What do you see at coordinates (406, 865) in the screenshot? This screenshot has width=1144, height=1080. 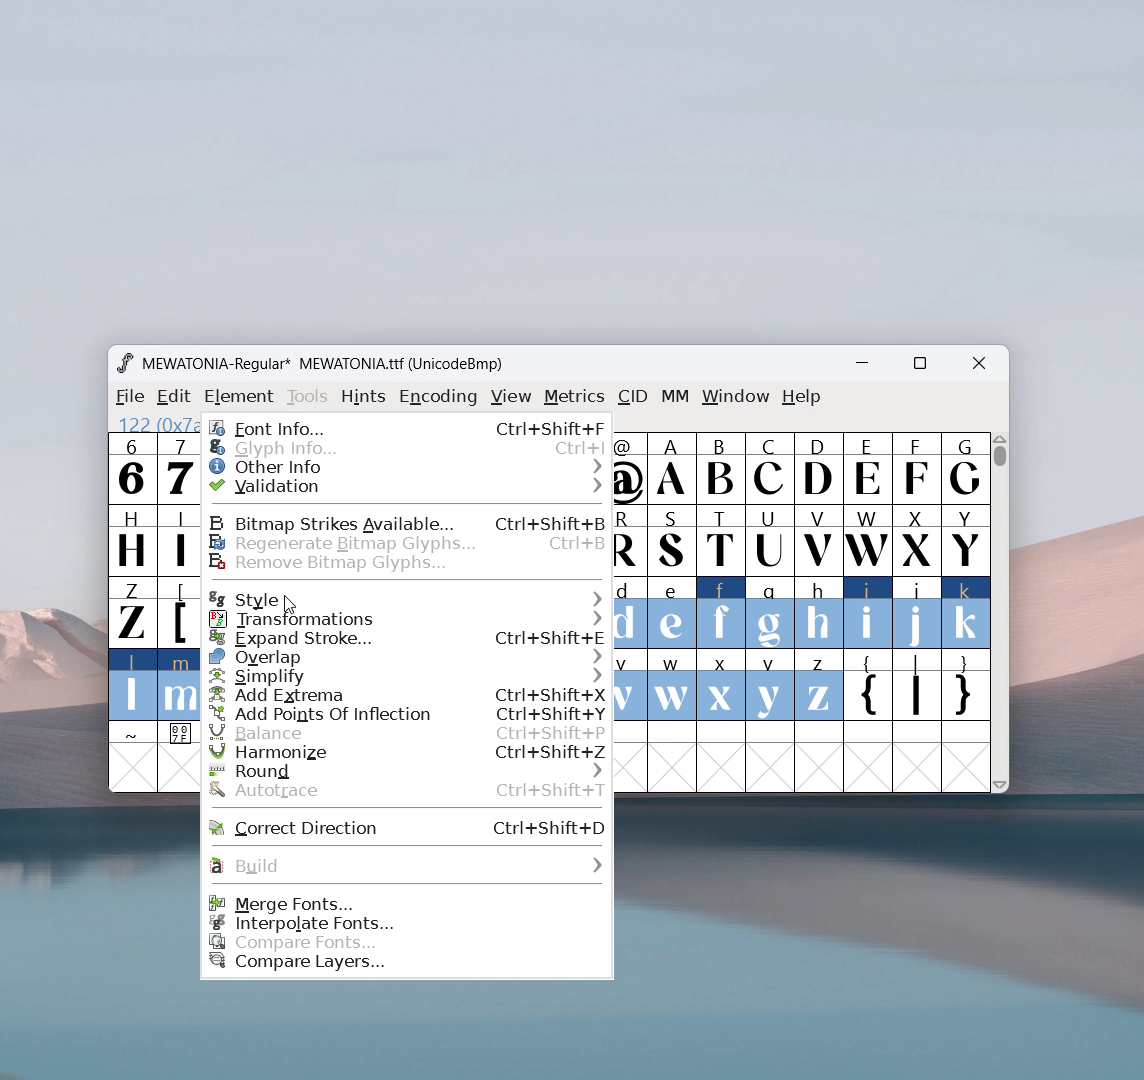 I see `build` at bounding box center [406, 865].